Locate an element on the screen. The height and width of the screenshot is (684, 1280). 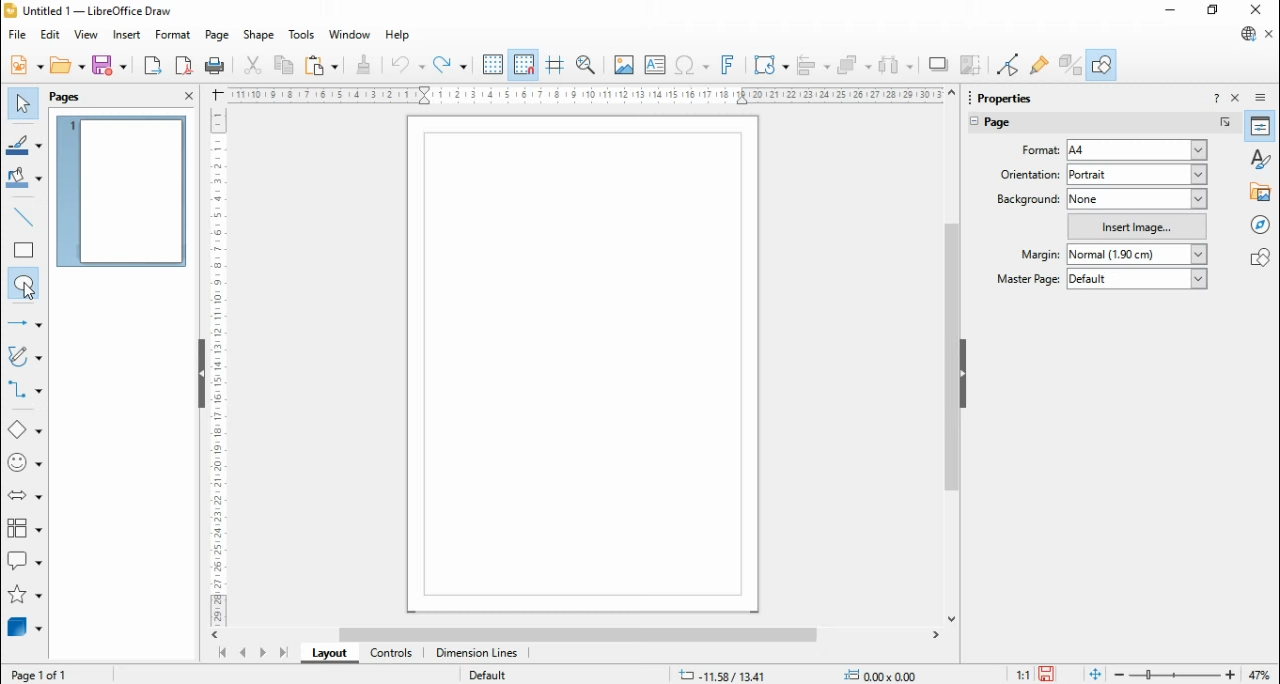
pages panel is located at coordinates (79, 97).